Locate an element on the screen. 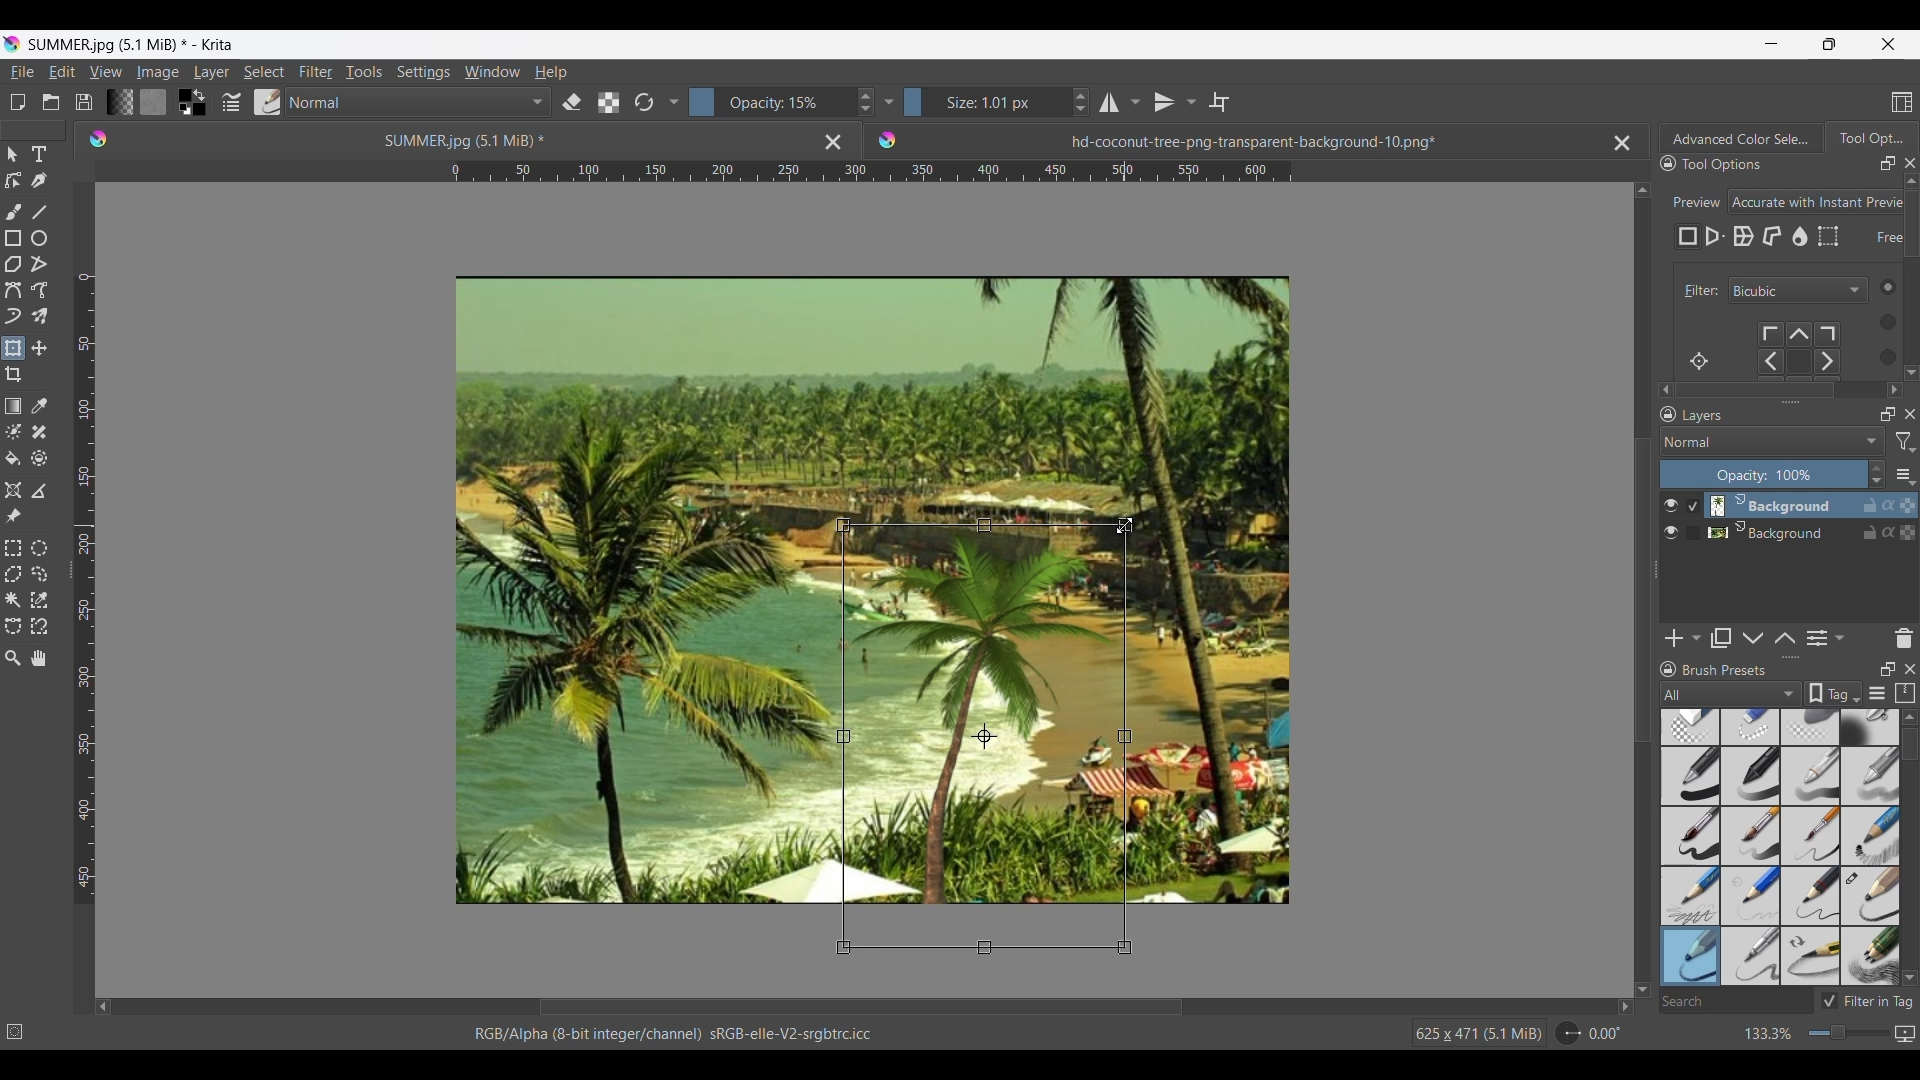 The width and height of the screenshot is (1920, 1080). View is located at coordinates (106, 72).